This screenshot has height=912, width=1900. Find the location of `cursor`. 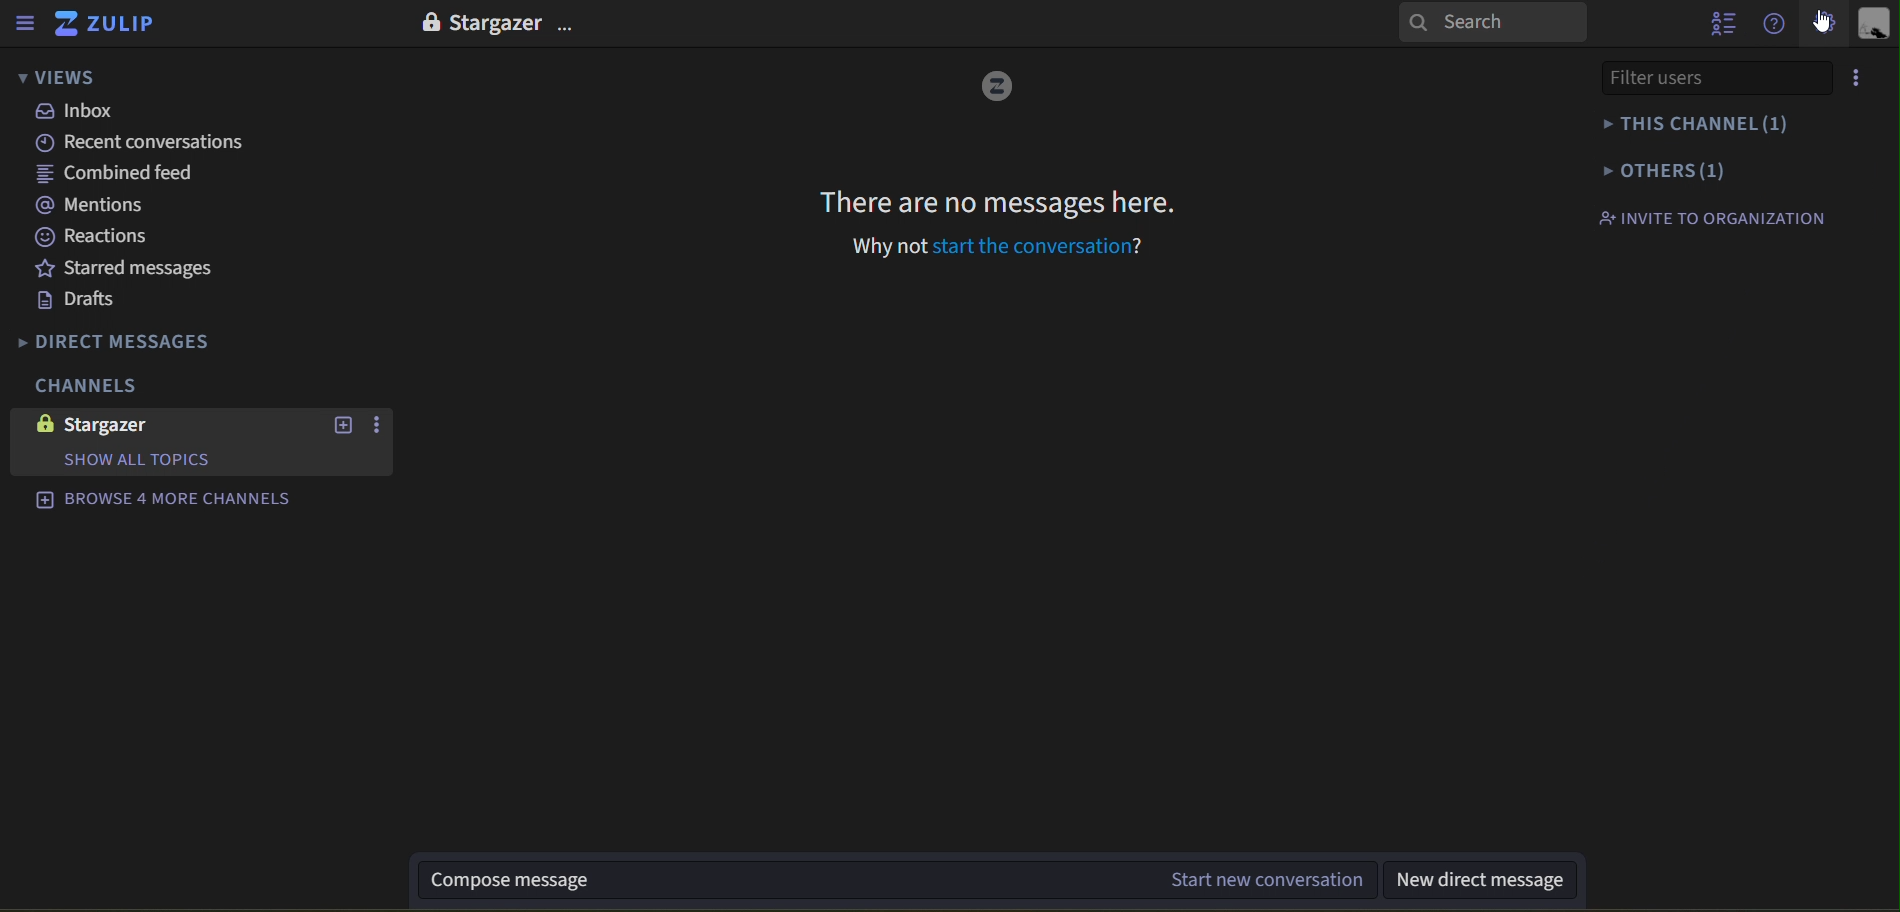

cursor is located at coordinates (1823, 29).